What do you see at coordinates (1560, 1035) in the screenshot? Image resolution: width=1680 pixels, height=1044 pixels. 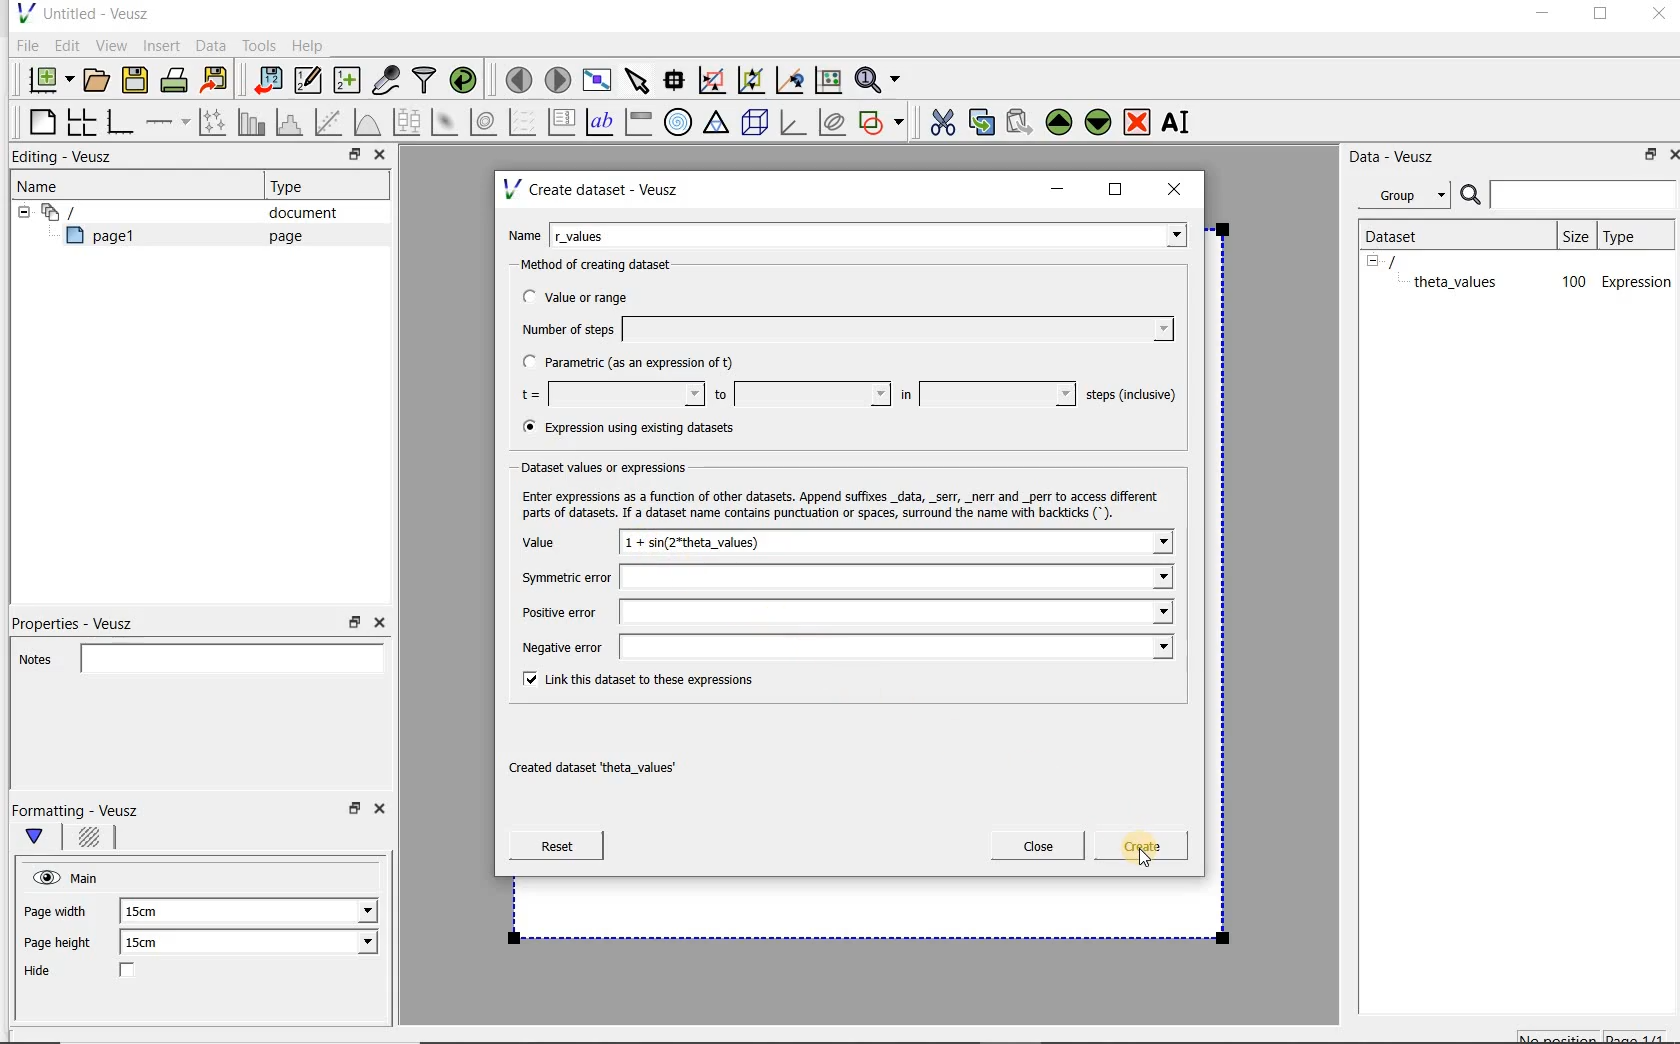 I see `No position` at bounding box center [1560, 1035].